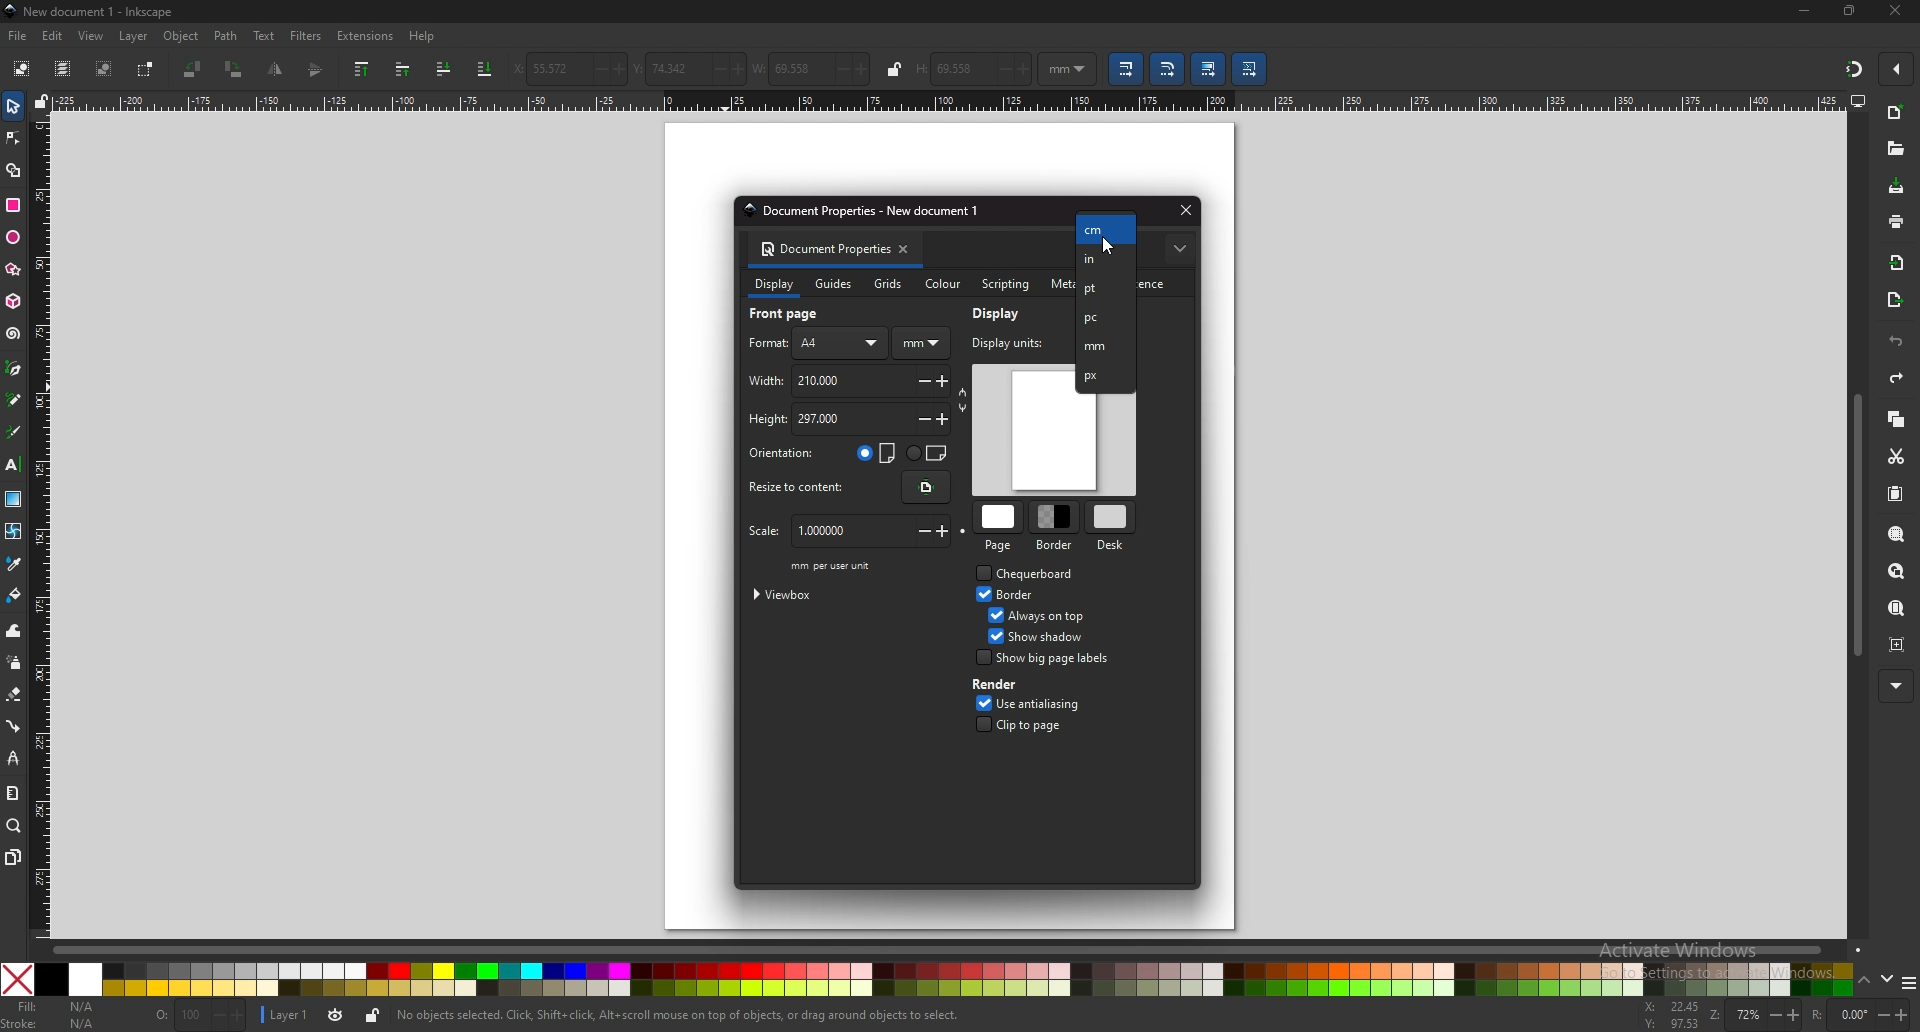  Describe the element at coordinates (1084, 68) in the screenshot. I see `Drop down` at that location.